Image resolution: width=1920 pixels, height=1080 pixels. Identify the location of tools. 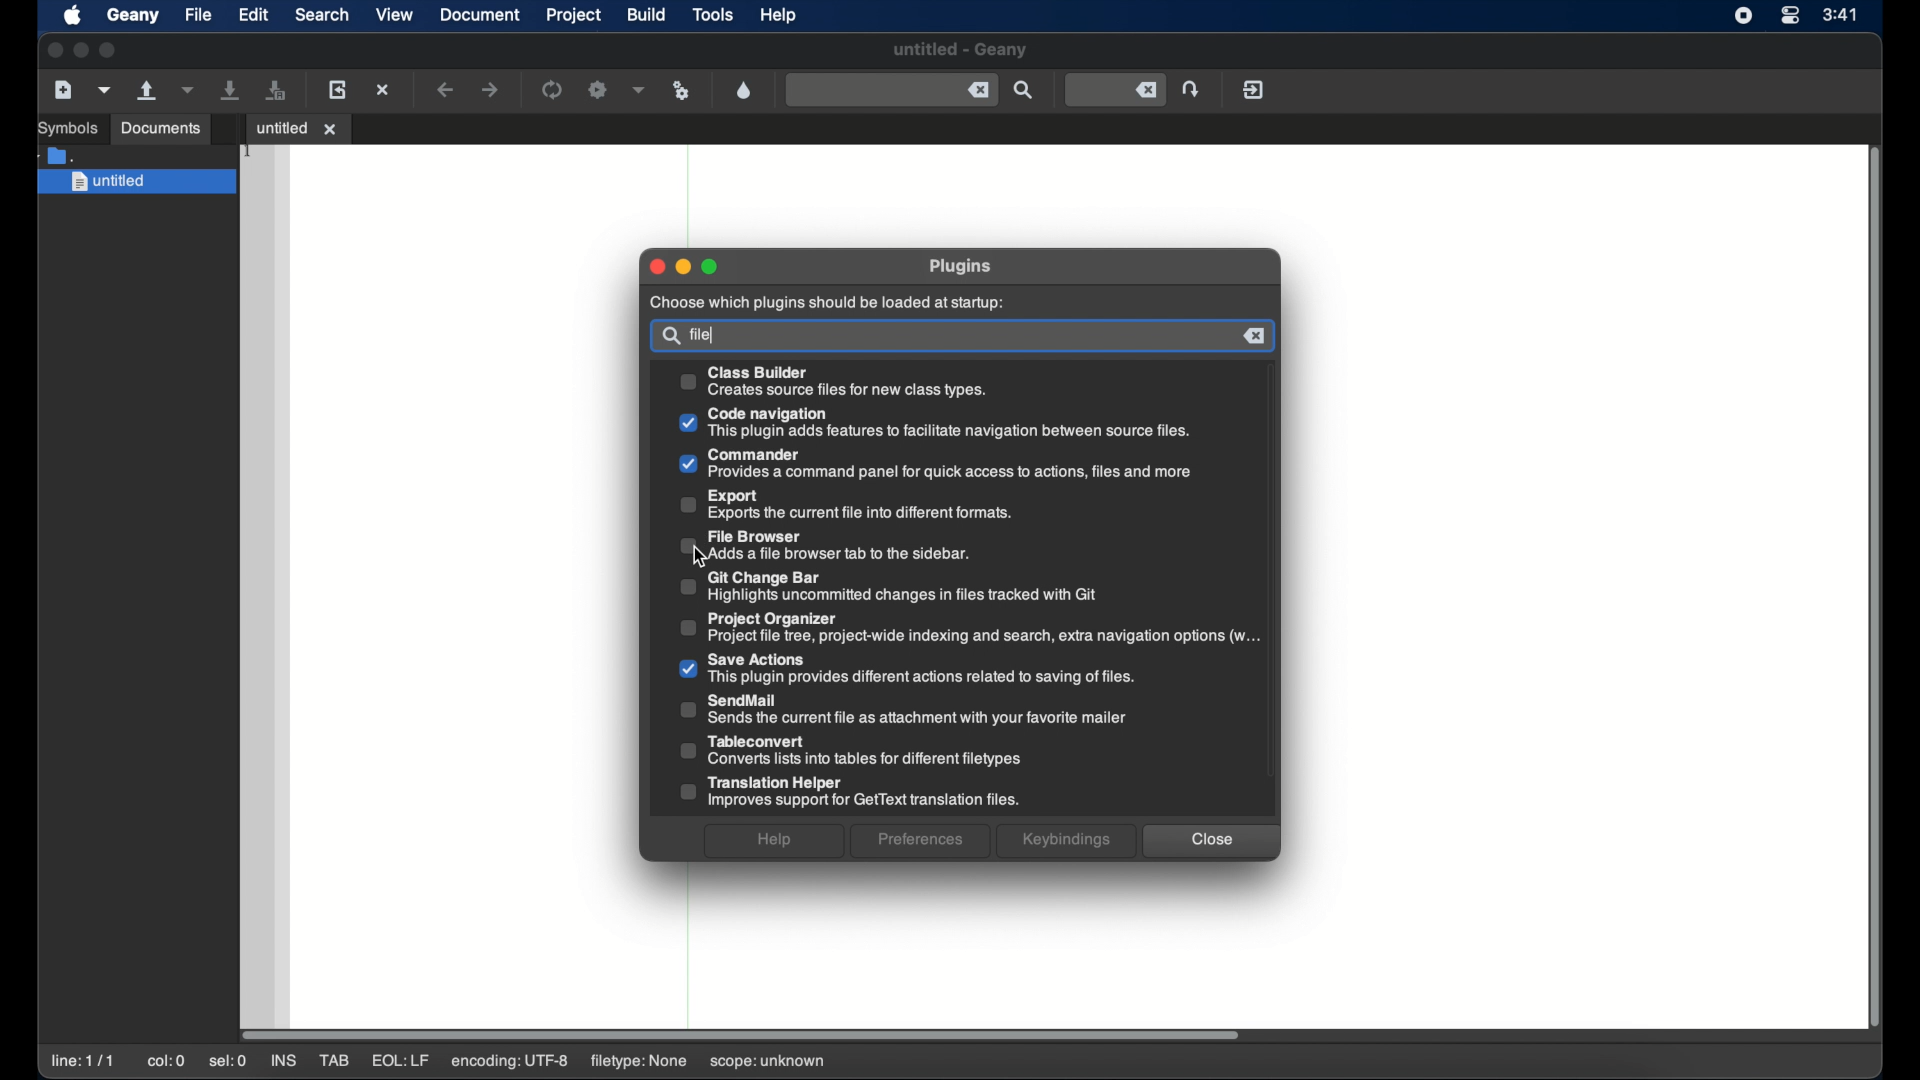
(716, 15).